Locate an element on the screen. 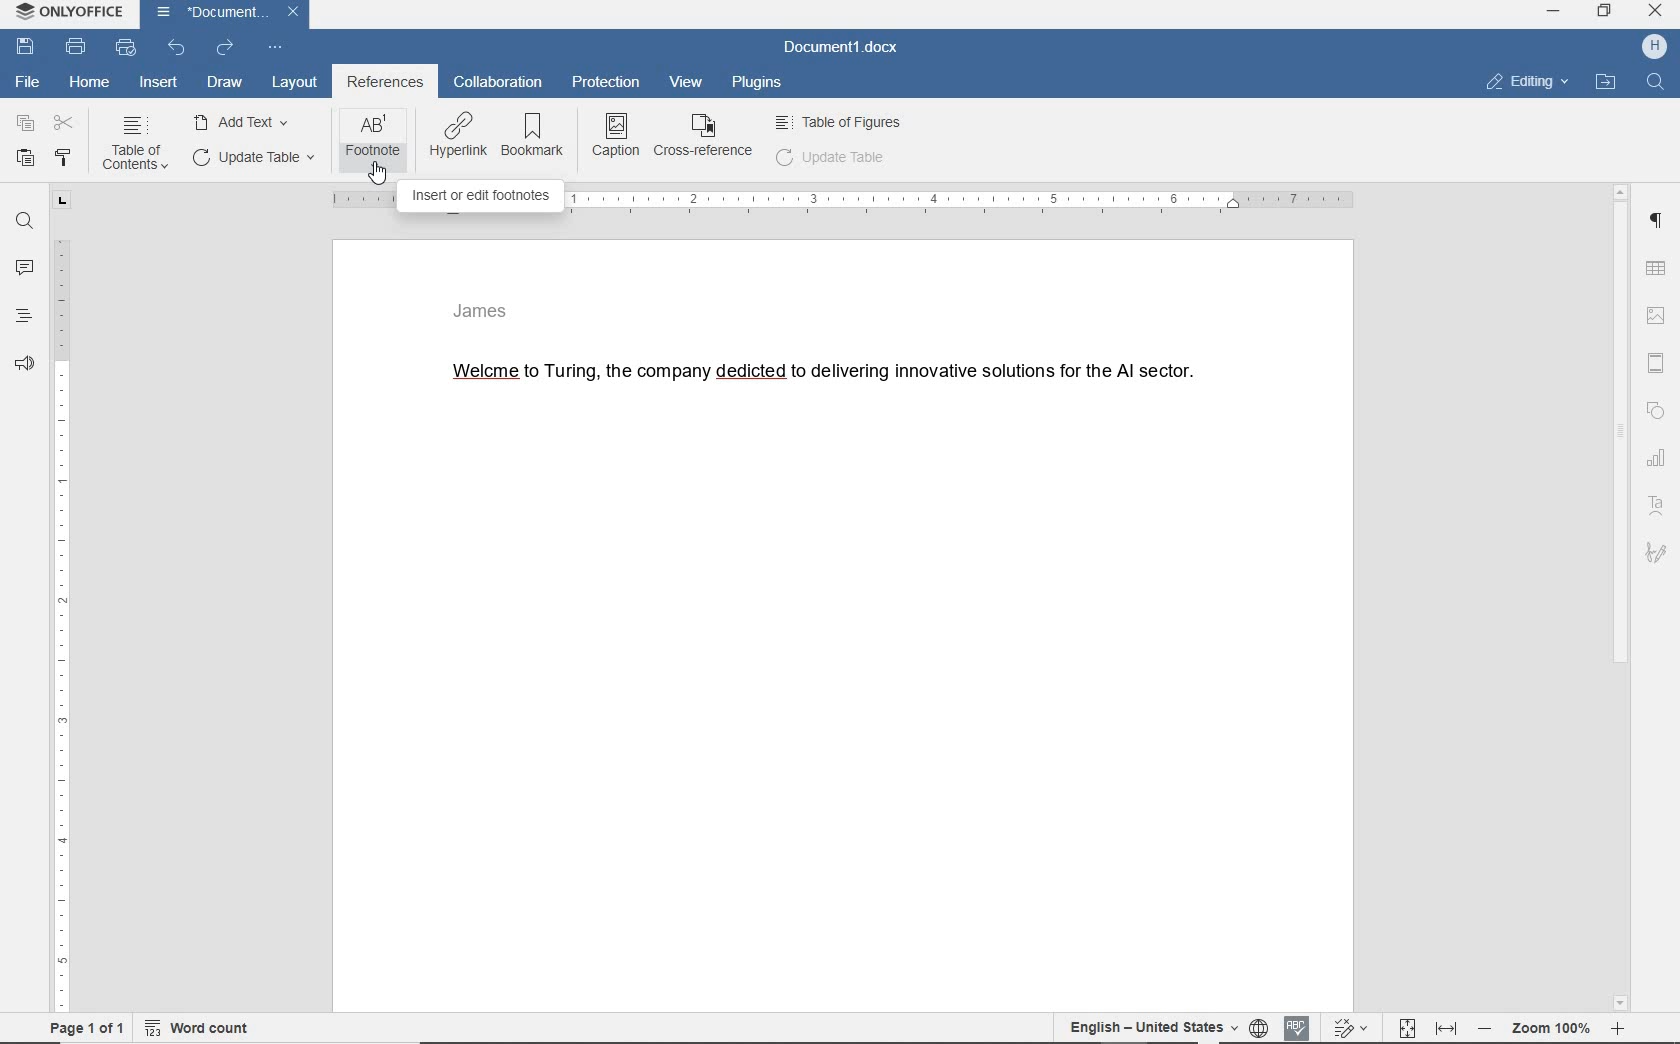  IMAGE is located at coordinates (1659, 315).